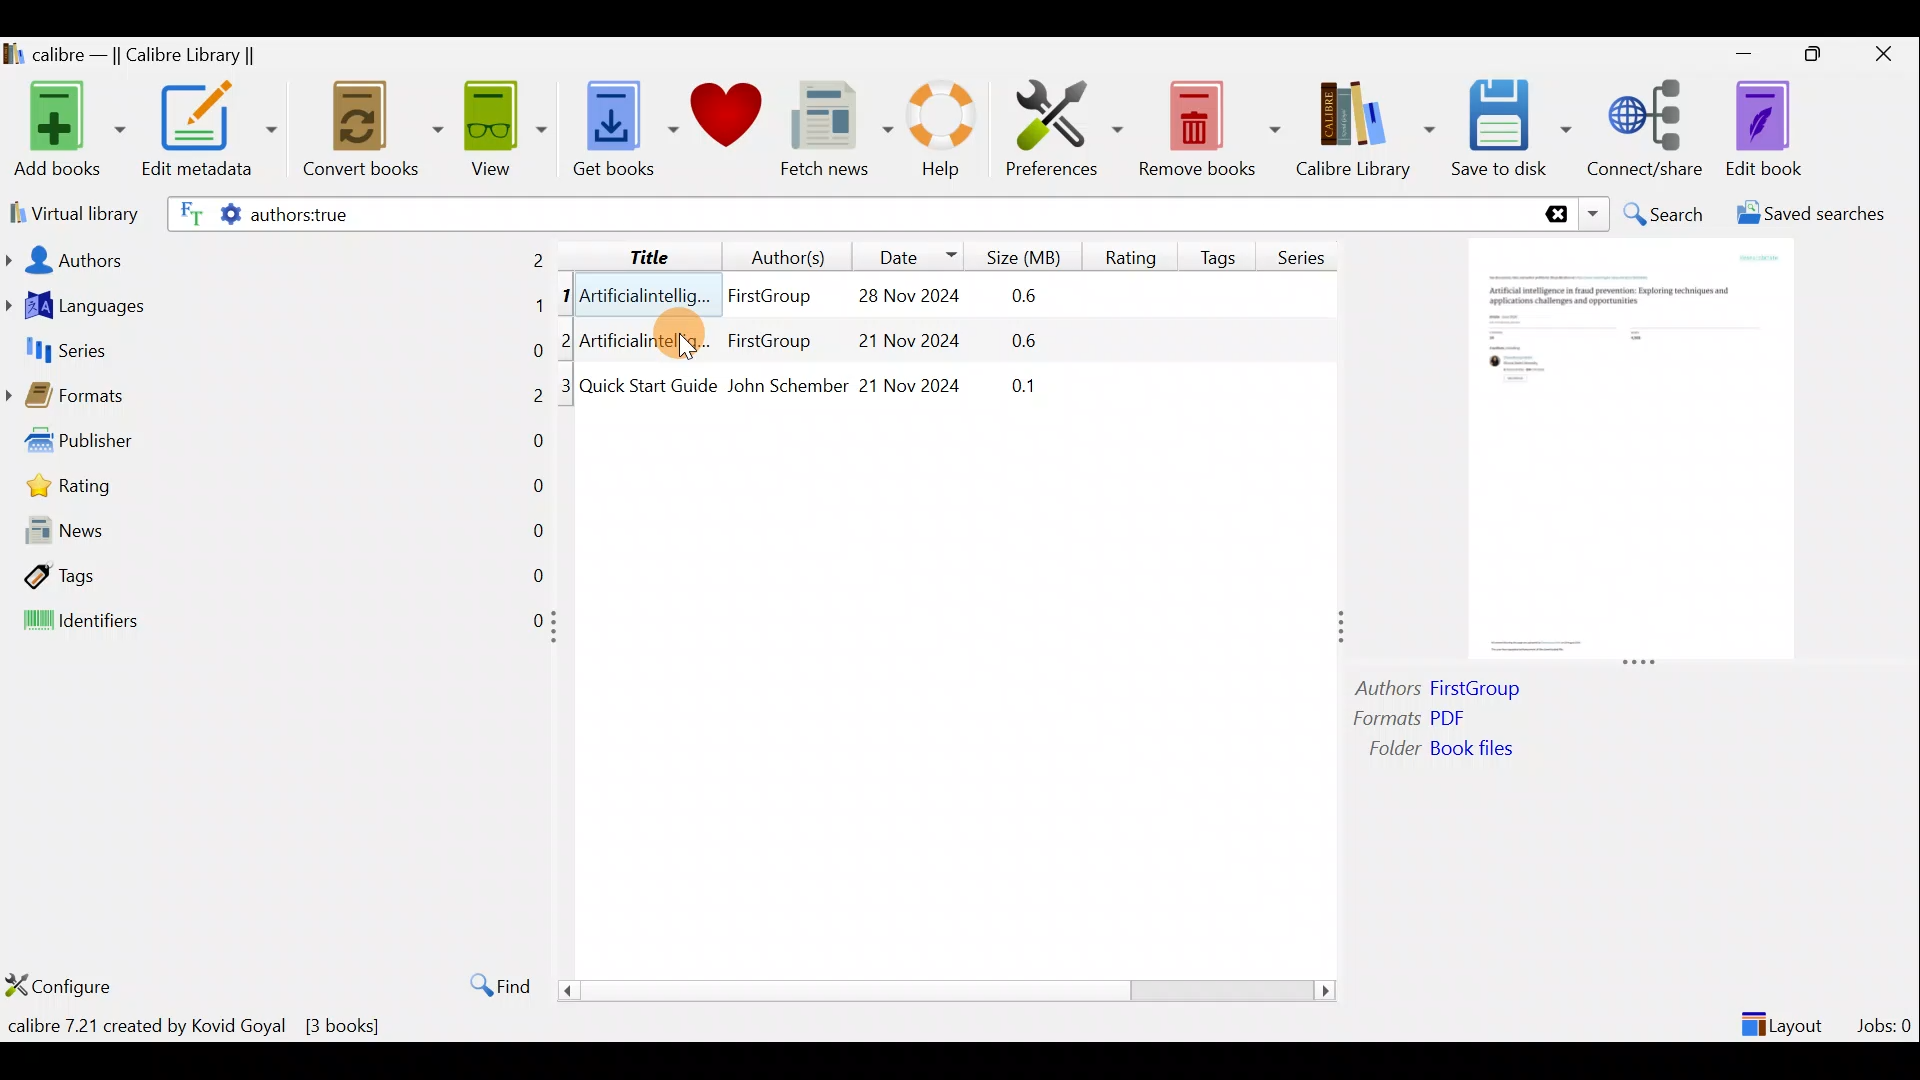 The height and width of the screenshot is (1080, 1920). What do you see at coordinates (847, 213) in the screenshot?
I see `Search by - authors:true` at bounding box center [847, 213].